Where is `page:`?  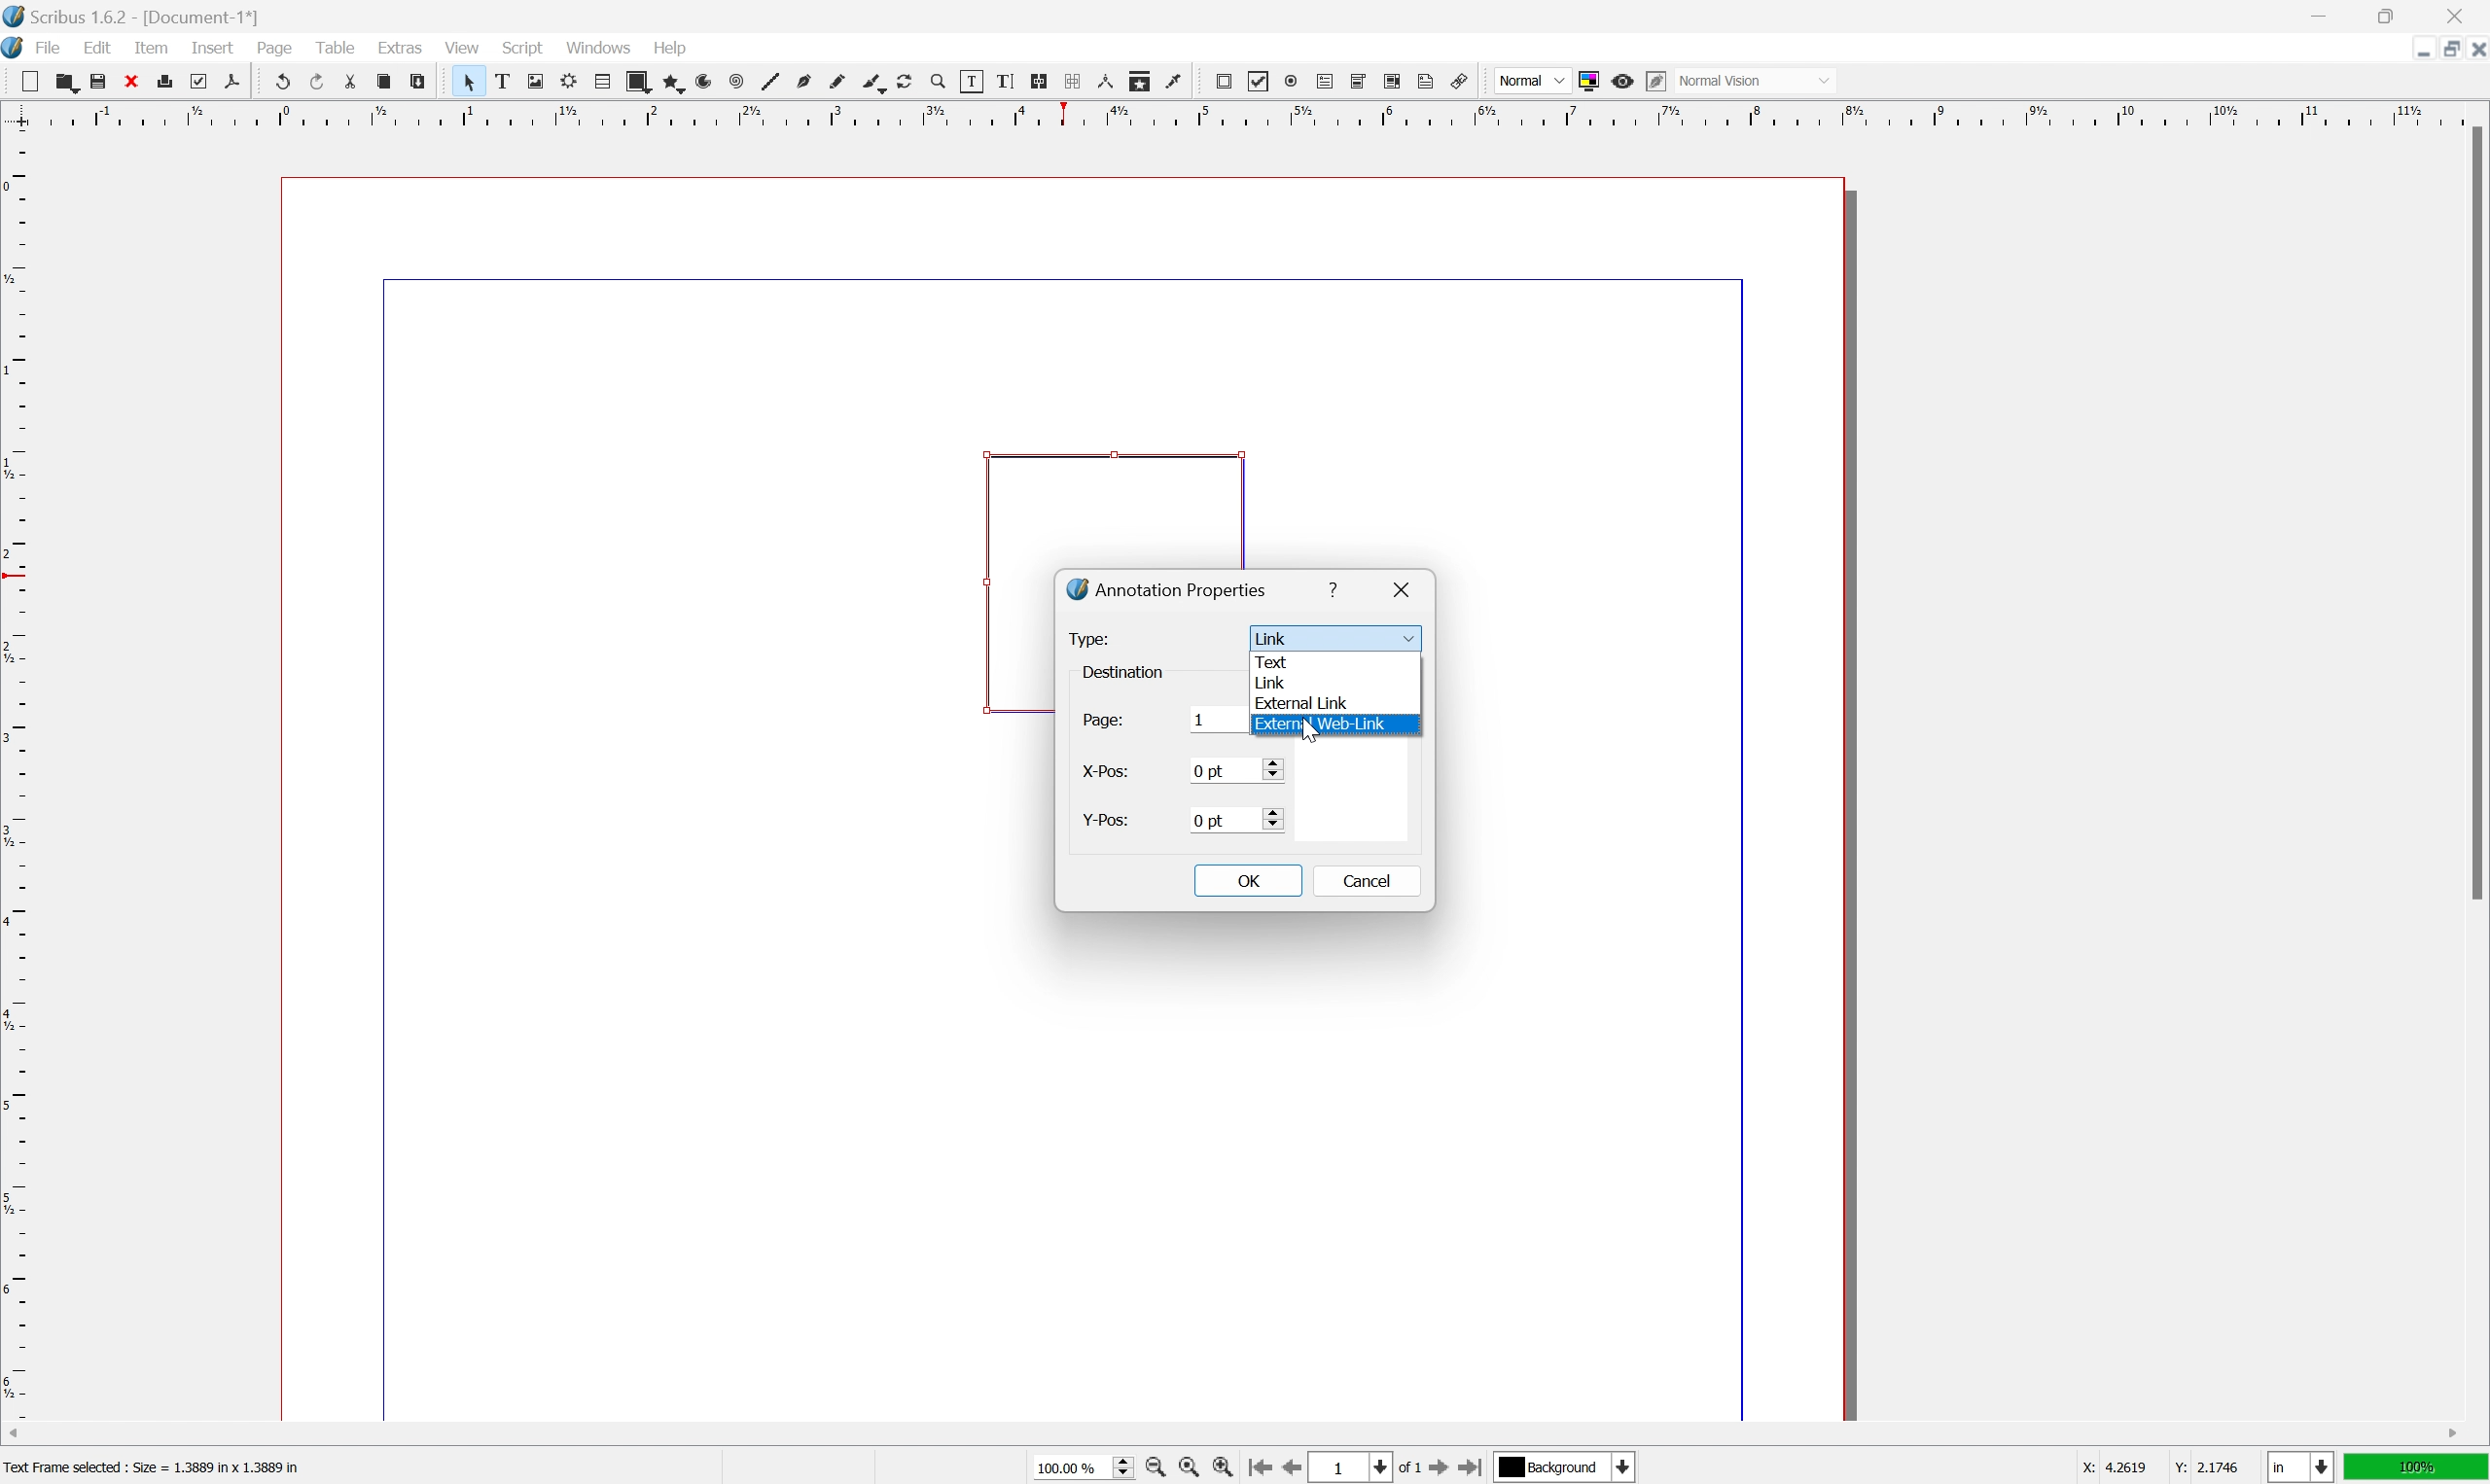
page: is located at coordinates (1104, 724).